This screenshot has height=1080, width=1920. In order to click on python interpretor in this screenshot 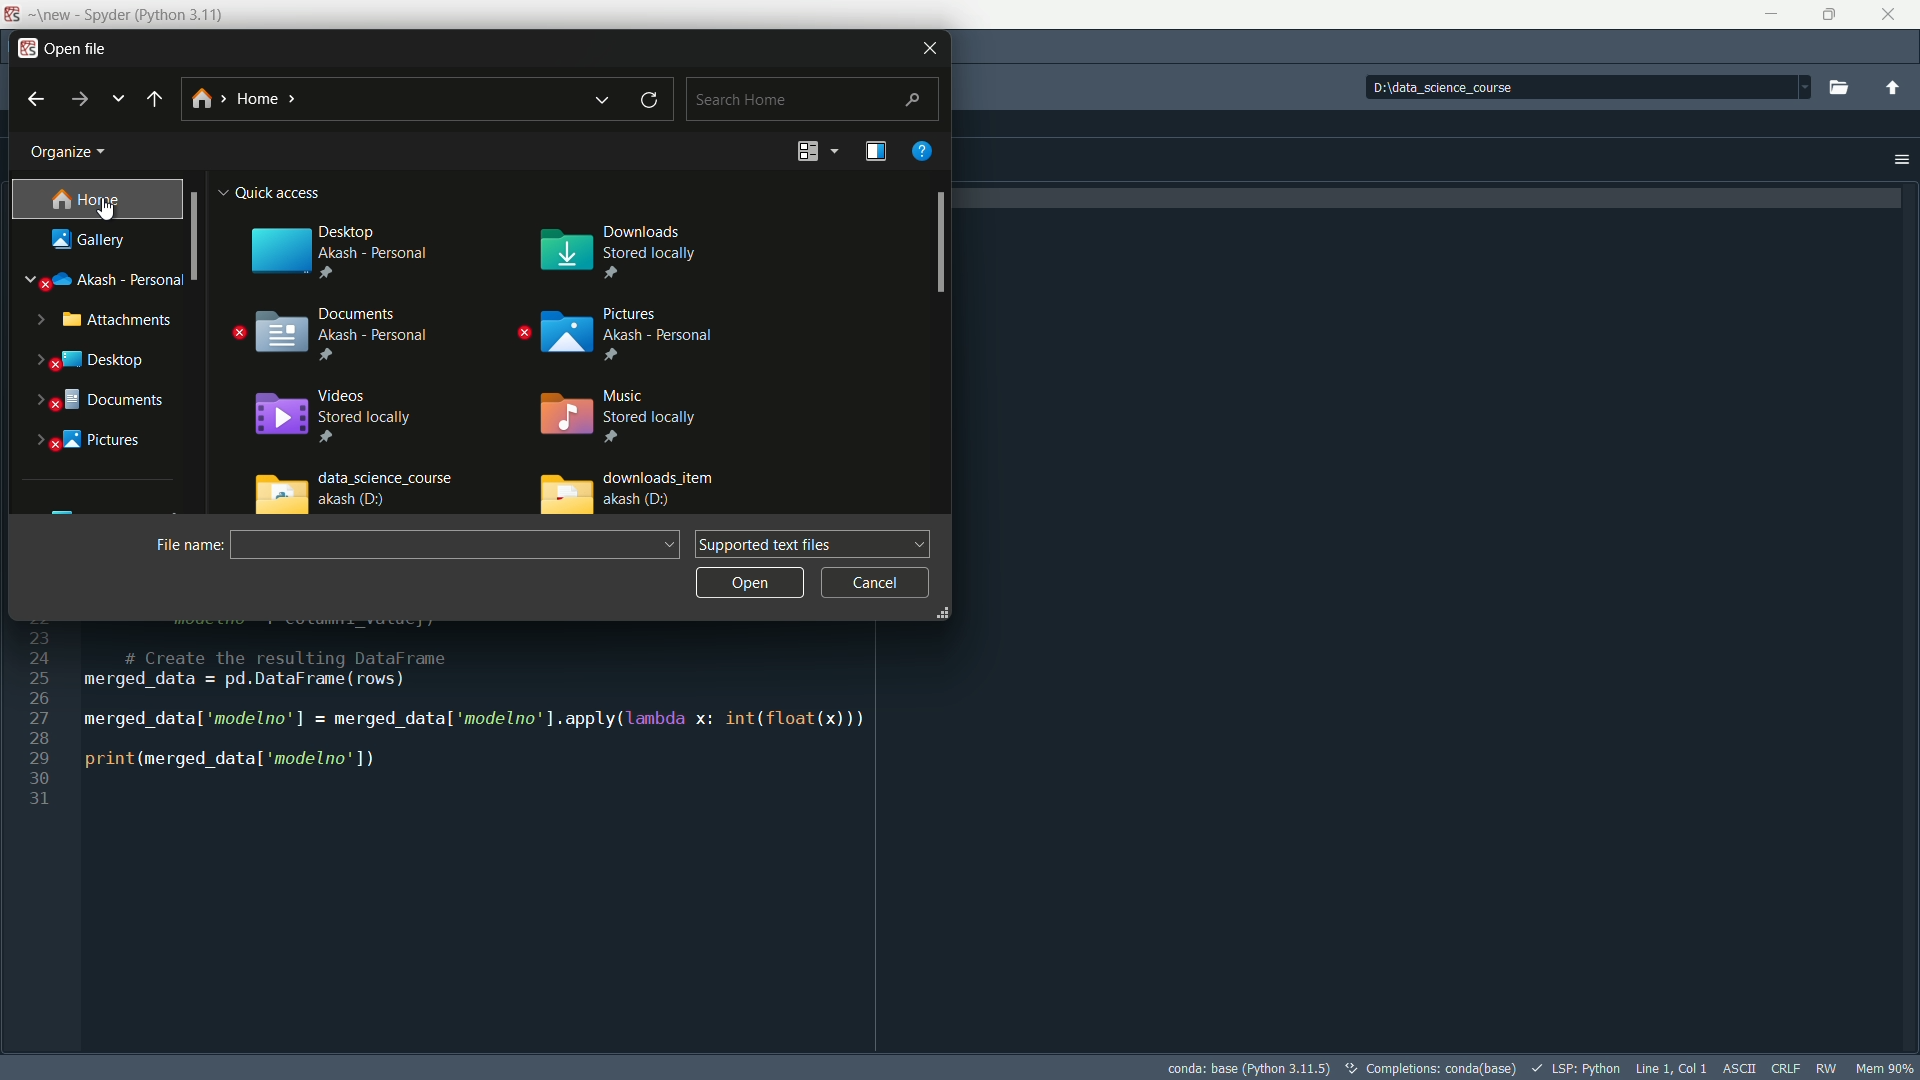, I will do `click(1248, 1068)`.